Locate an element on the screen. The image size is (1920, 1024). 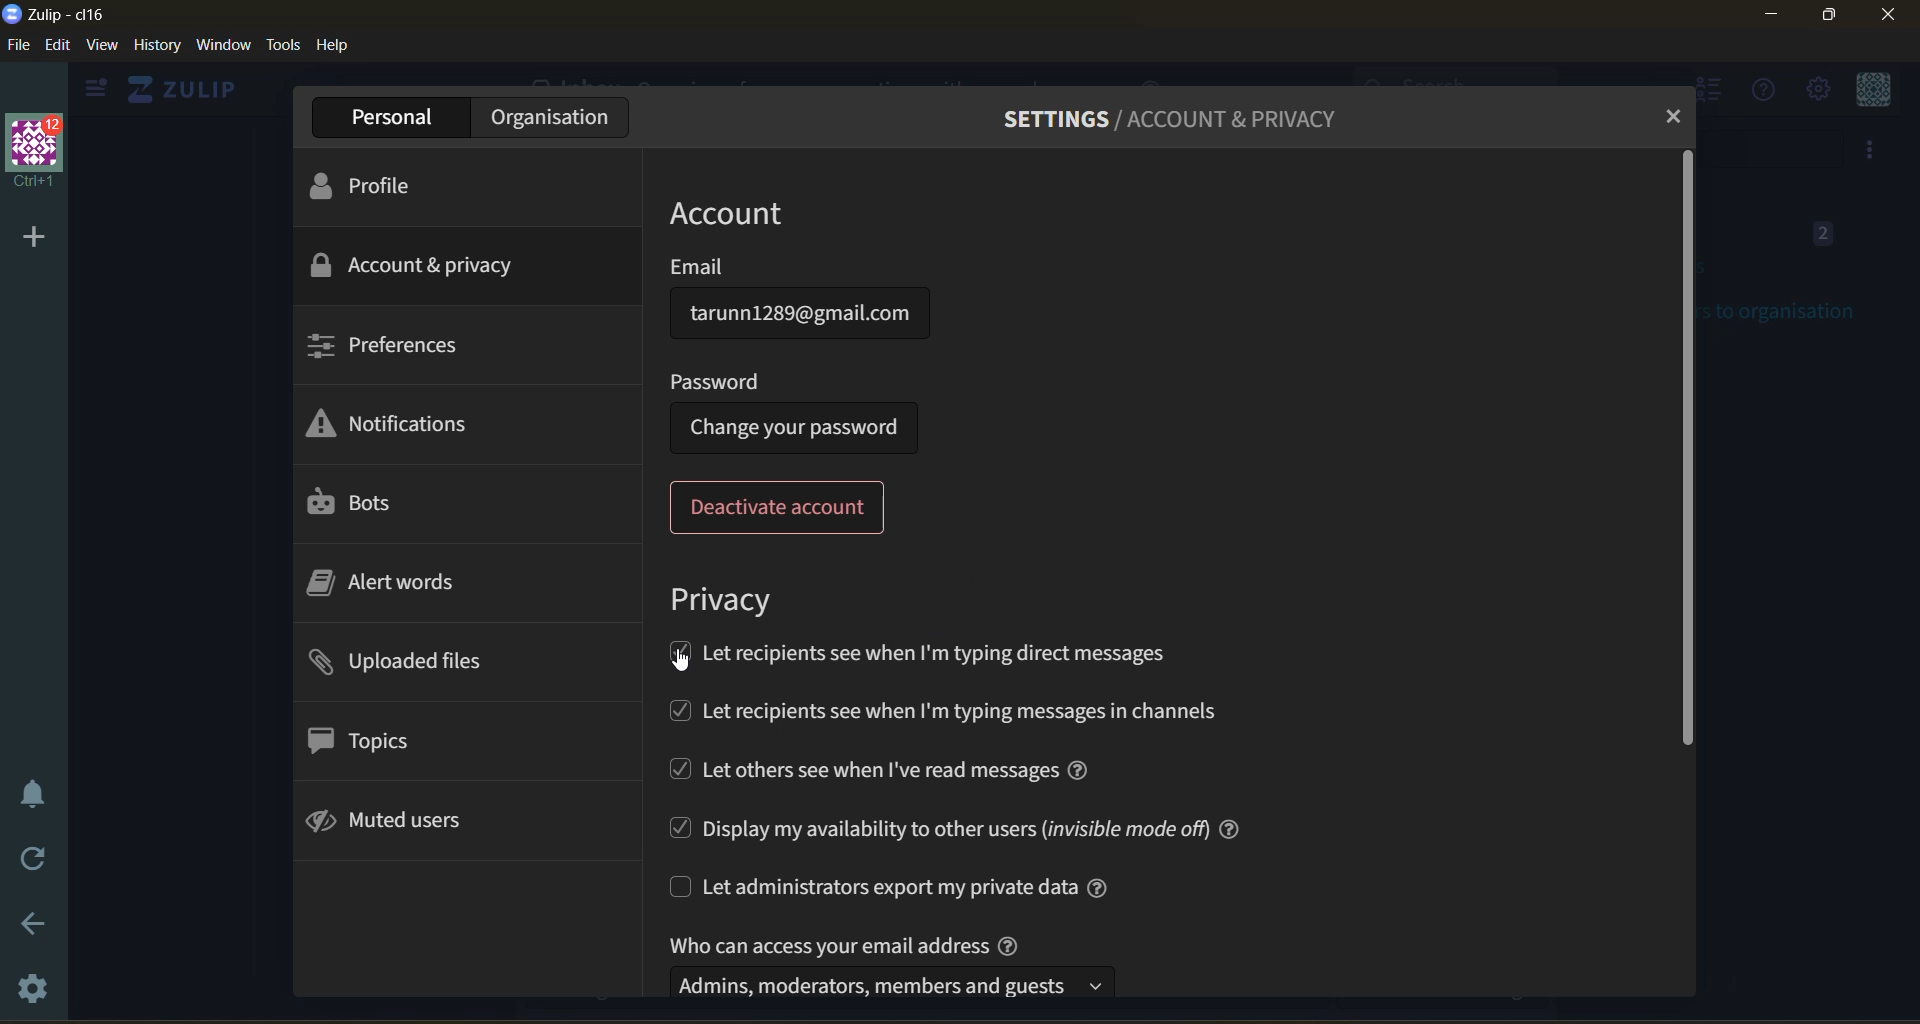
email: tarunn1289@gmail.com is located at coordinates (802, 302).